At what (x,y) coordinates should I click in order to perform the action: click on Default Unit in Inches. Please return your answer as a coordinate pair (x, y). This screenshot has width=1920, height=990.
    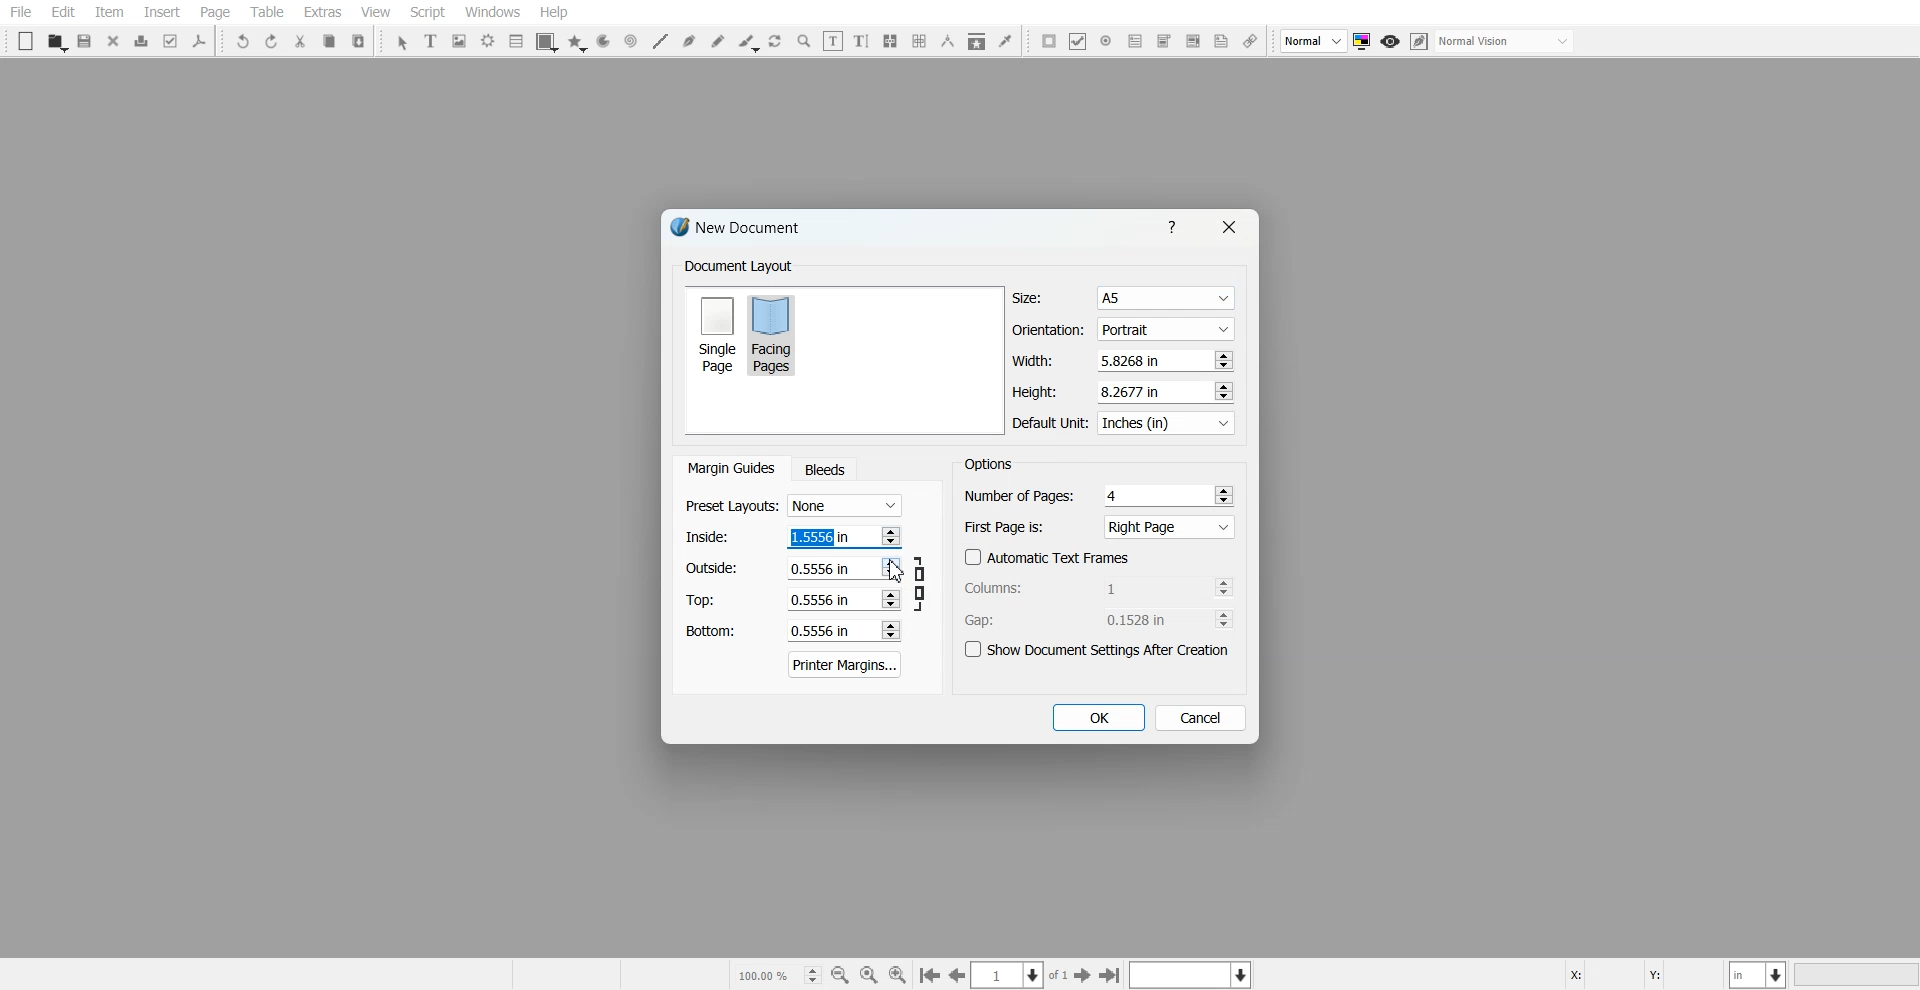
    Looking at the image, I should click on (1125, 424).